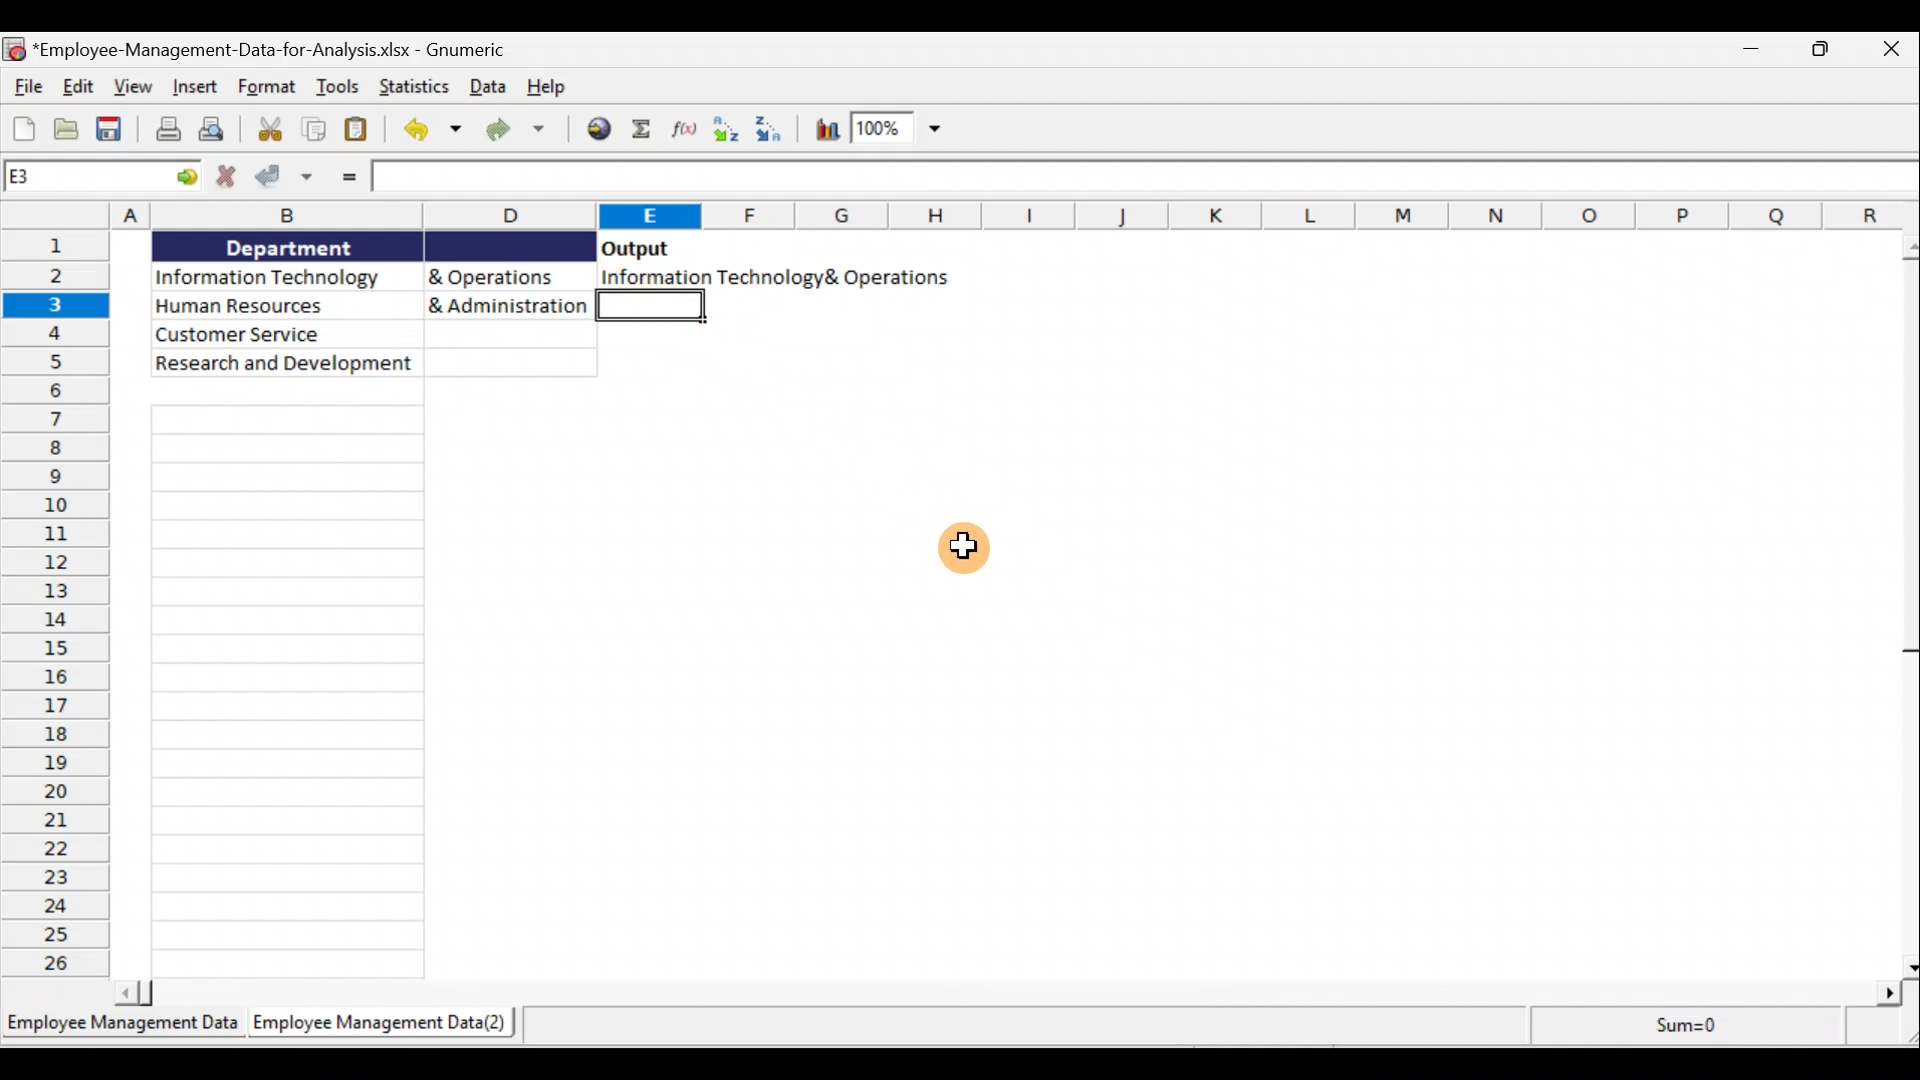 The height and width of the screenshot is (1080, 1920). I want to click on Cancel change, so click(225, 179).